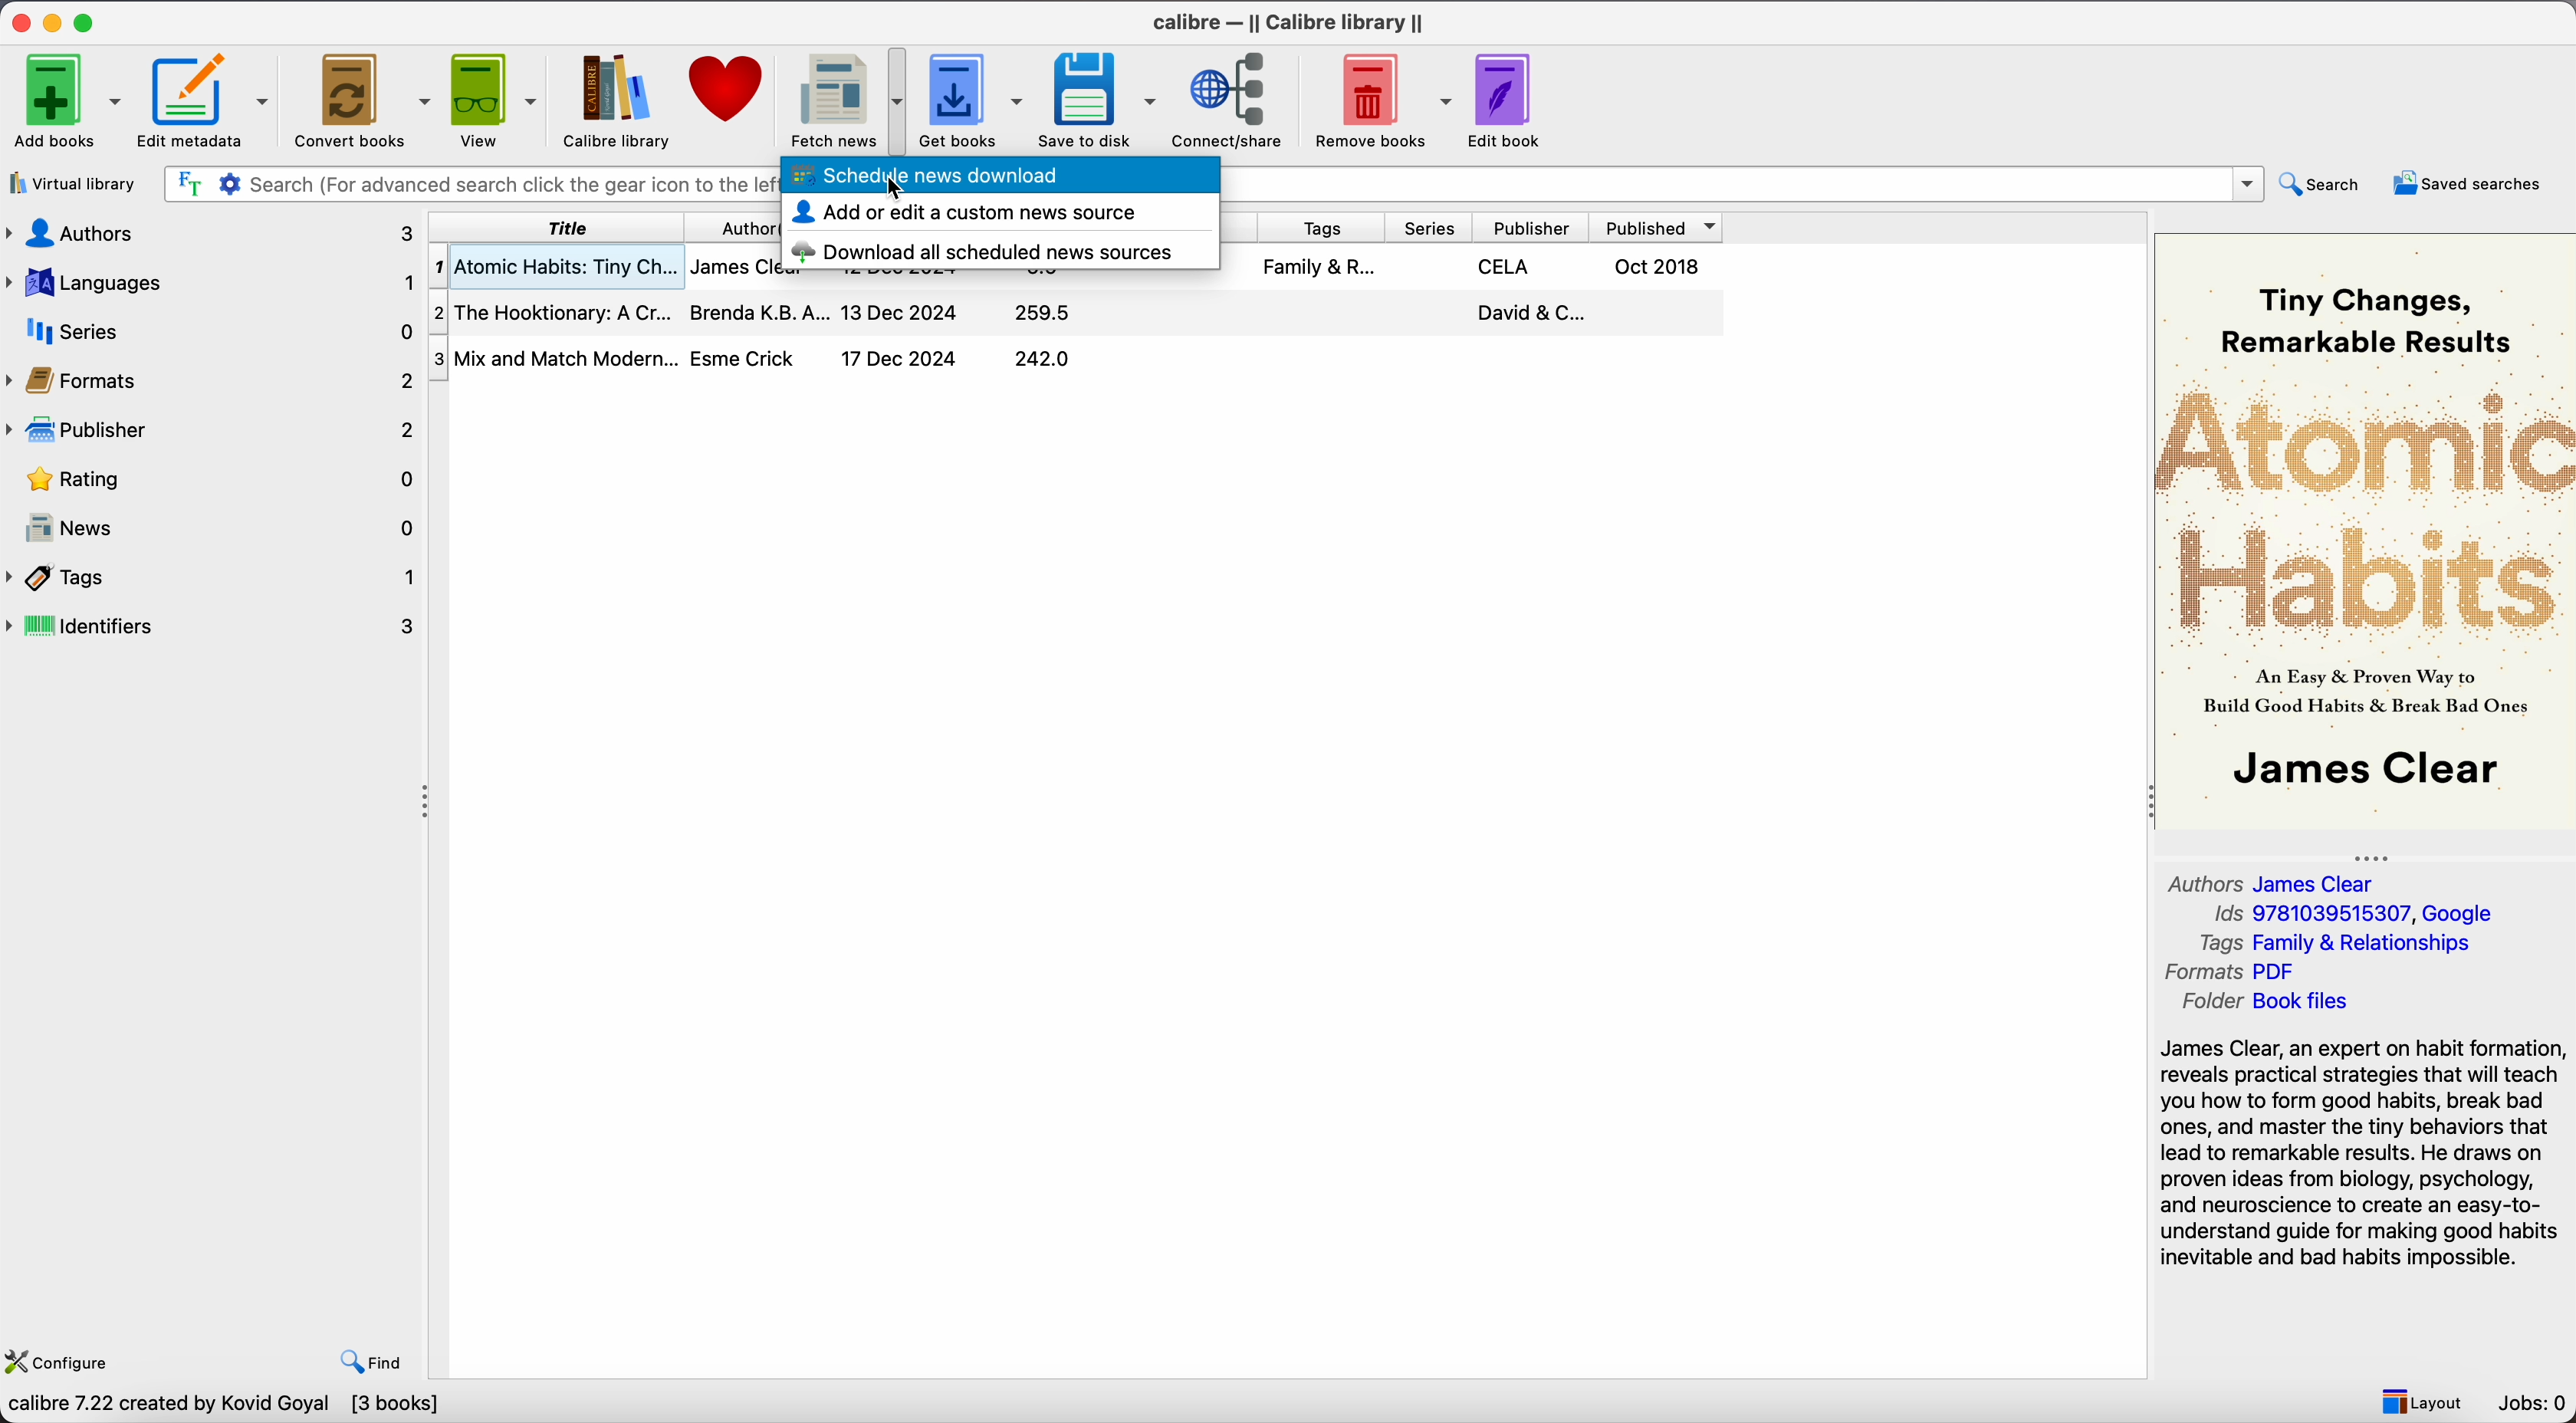 The width and height of the screenshot is (2576, 1423). What do you see at coordinates (2265, 1002) in the screenshot?
I see `Folder Book files` at bounding box center [2265, 1002].